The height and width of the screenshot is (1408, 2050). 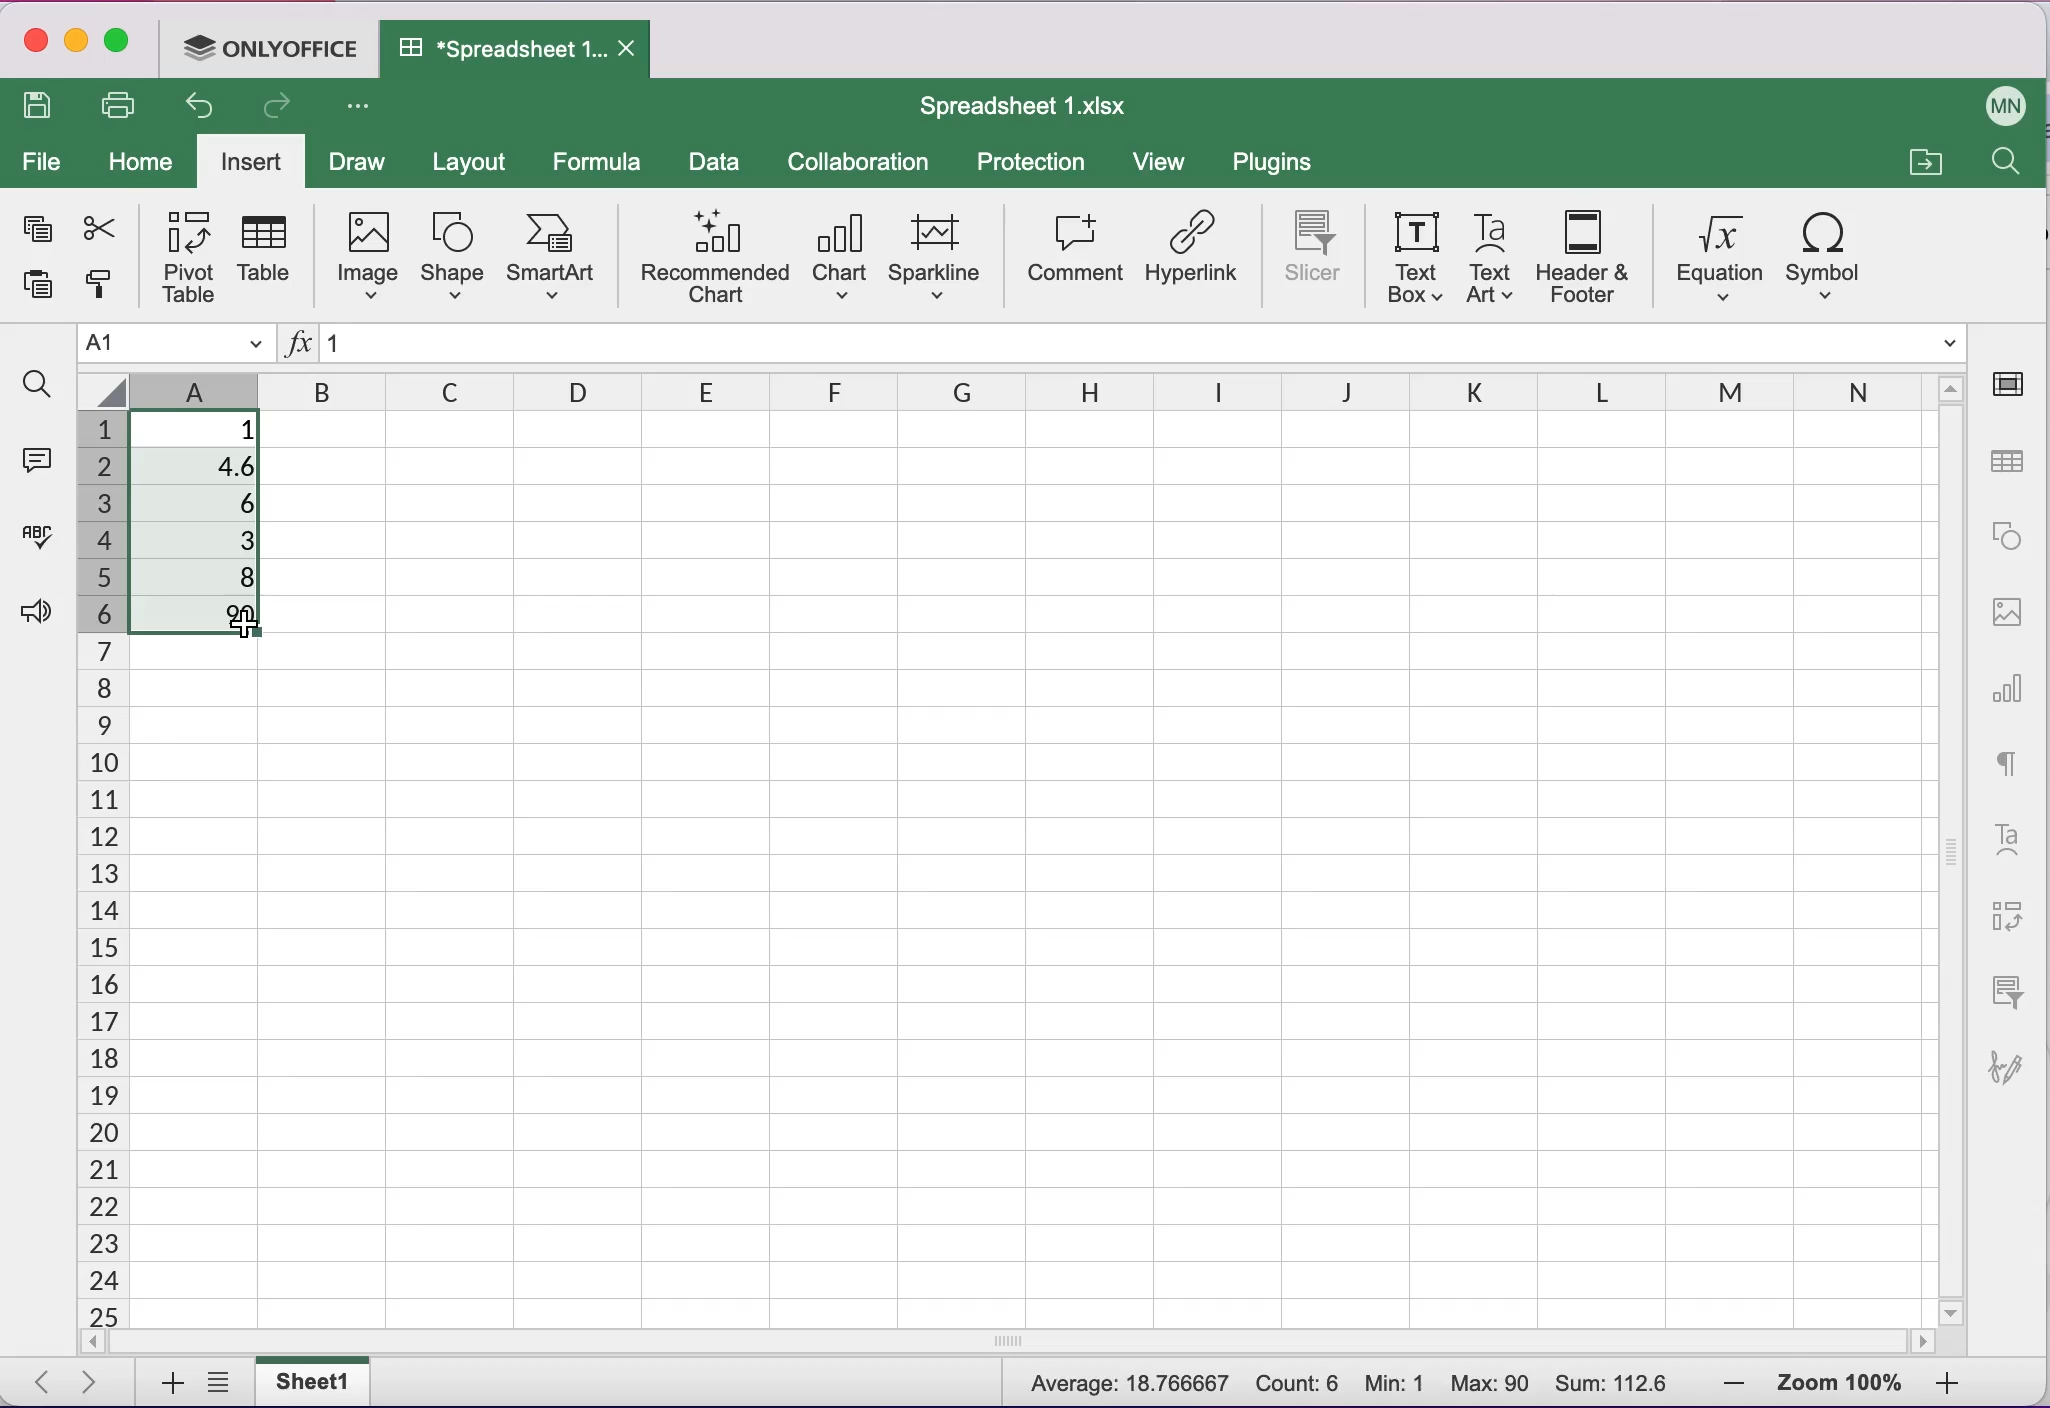 I want to click on view, so click(x=1160, y=161).